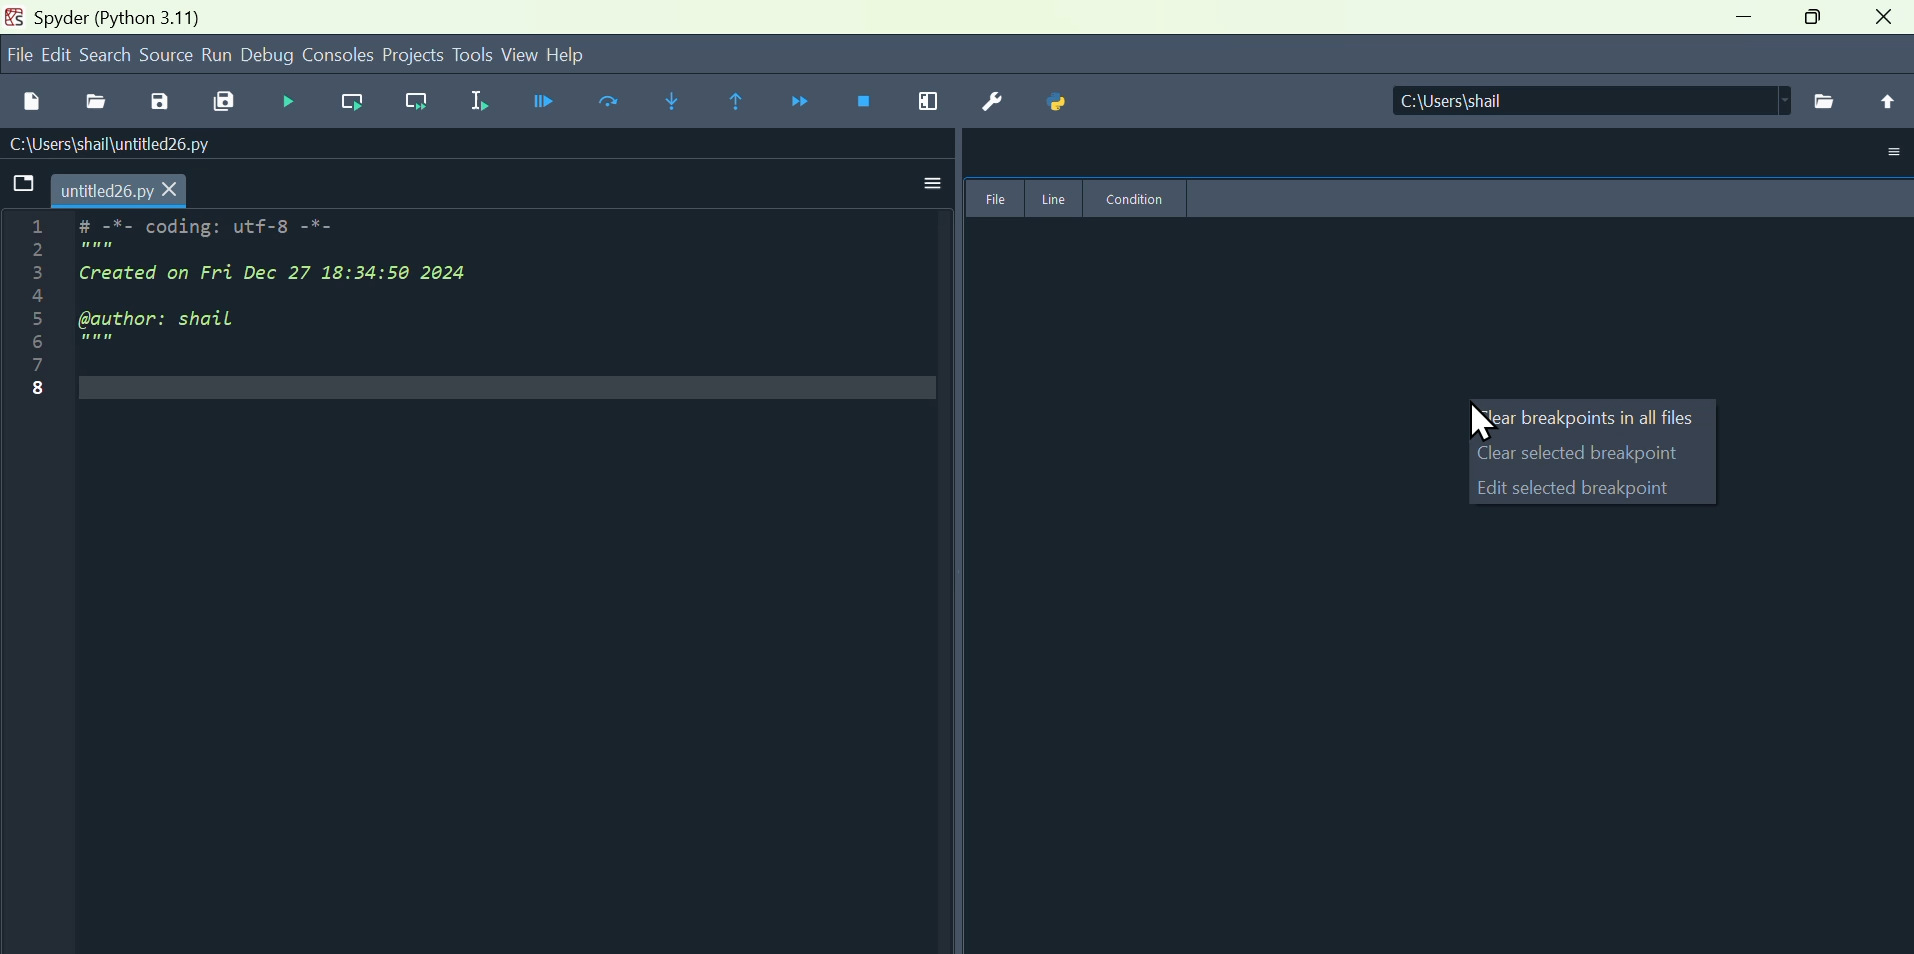 The width and height of the screenshot is (1914, 954). Describe the element at coordinates (1825, 99) in the screenshot. I see `Browse` at that location.